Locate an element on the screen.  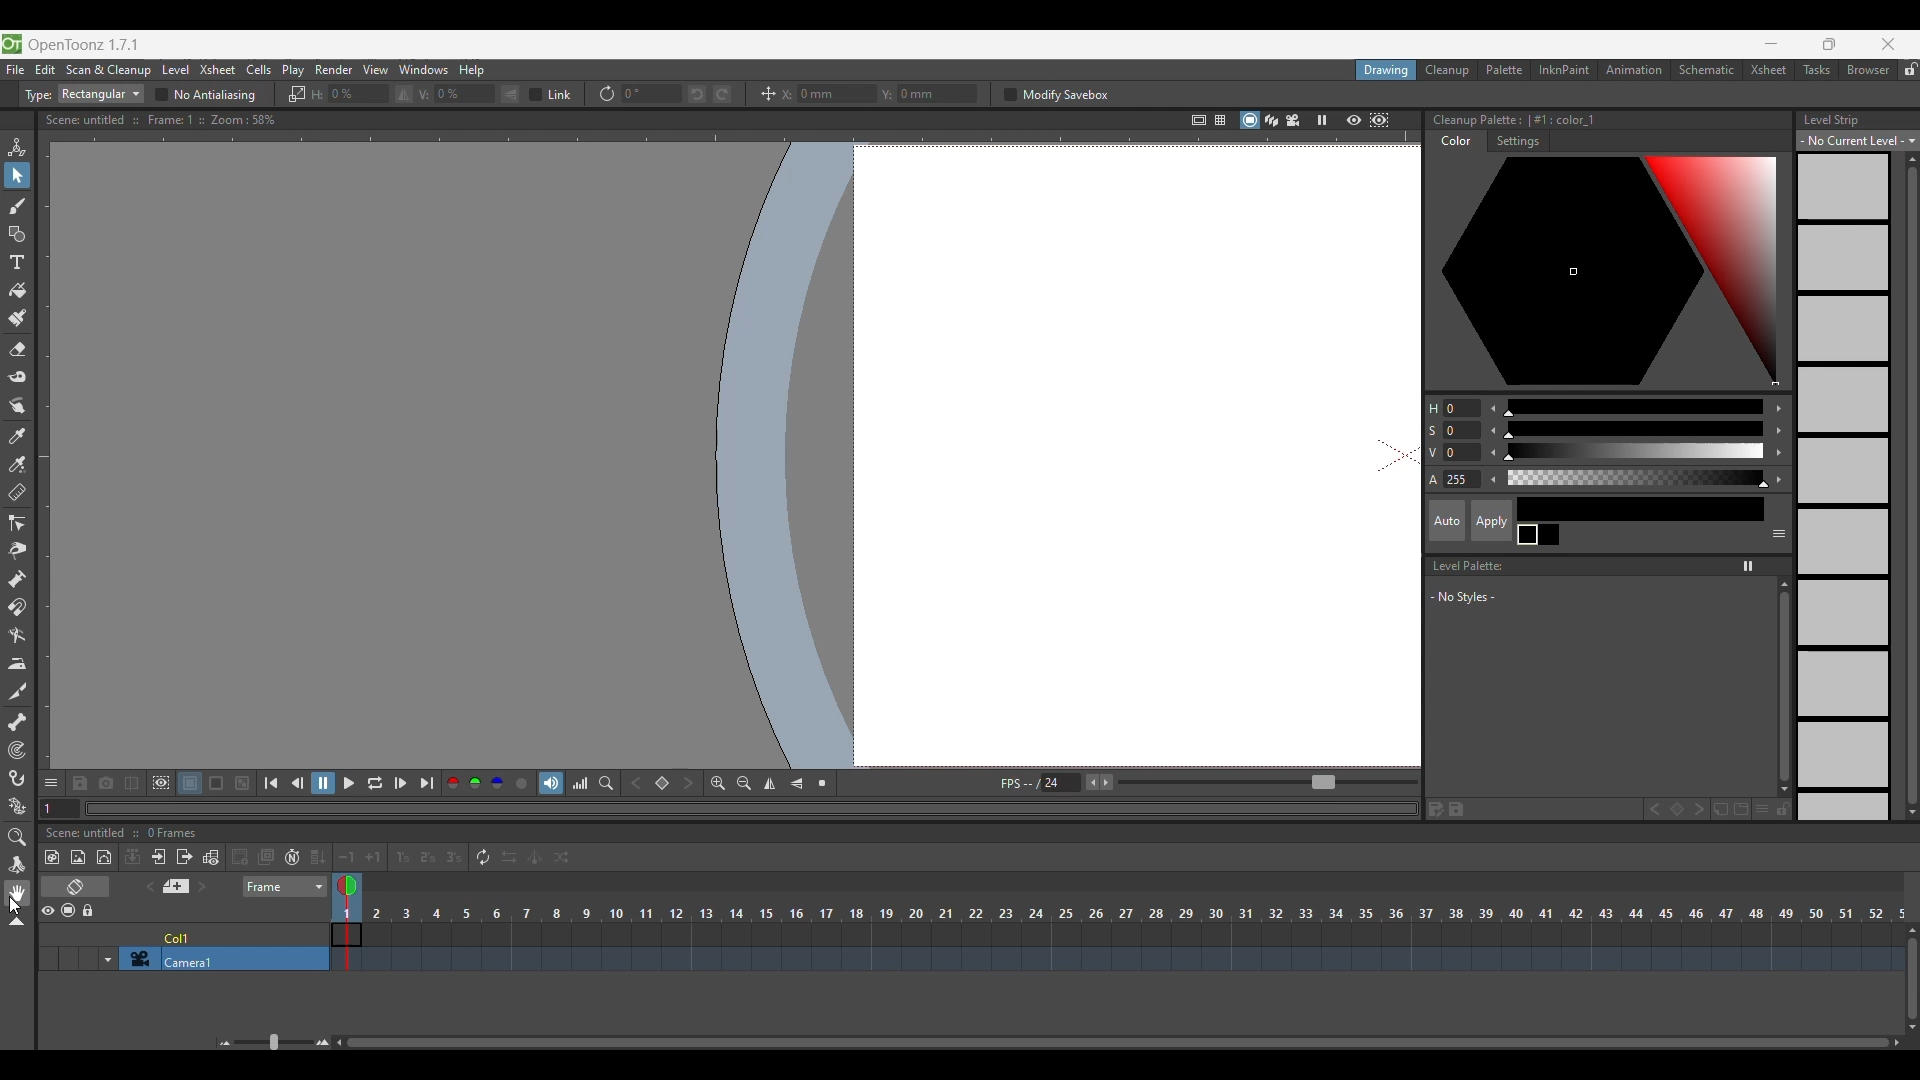
Horizontal slide bar is located at coordinates (1116, 1043).